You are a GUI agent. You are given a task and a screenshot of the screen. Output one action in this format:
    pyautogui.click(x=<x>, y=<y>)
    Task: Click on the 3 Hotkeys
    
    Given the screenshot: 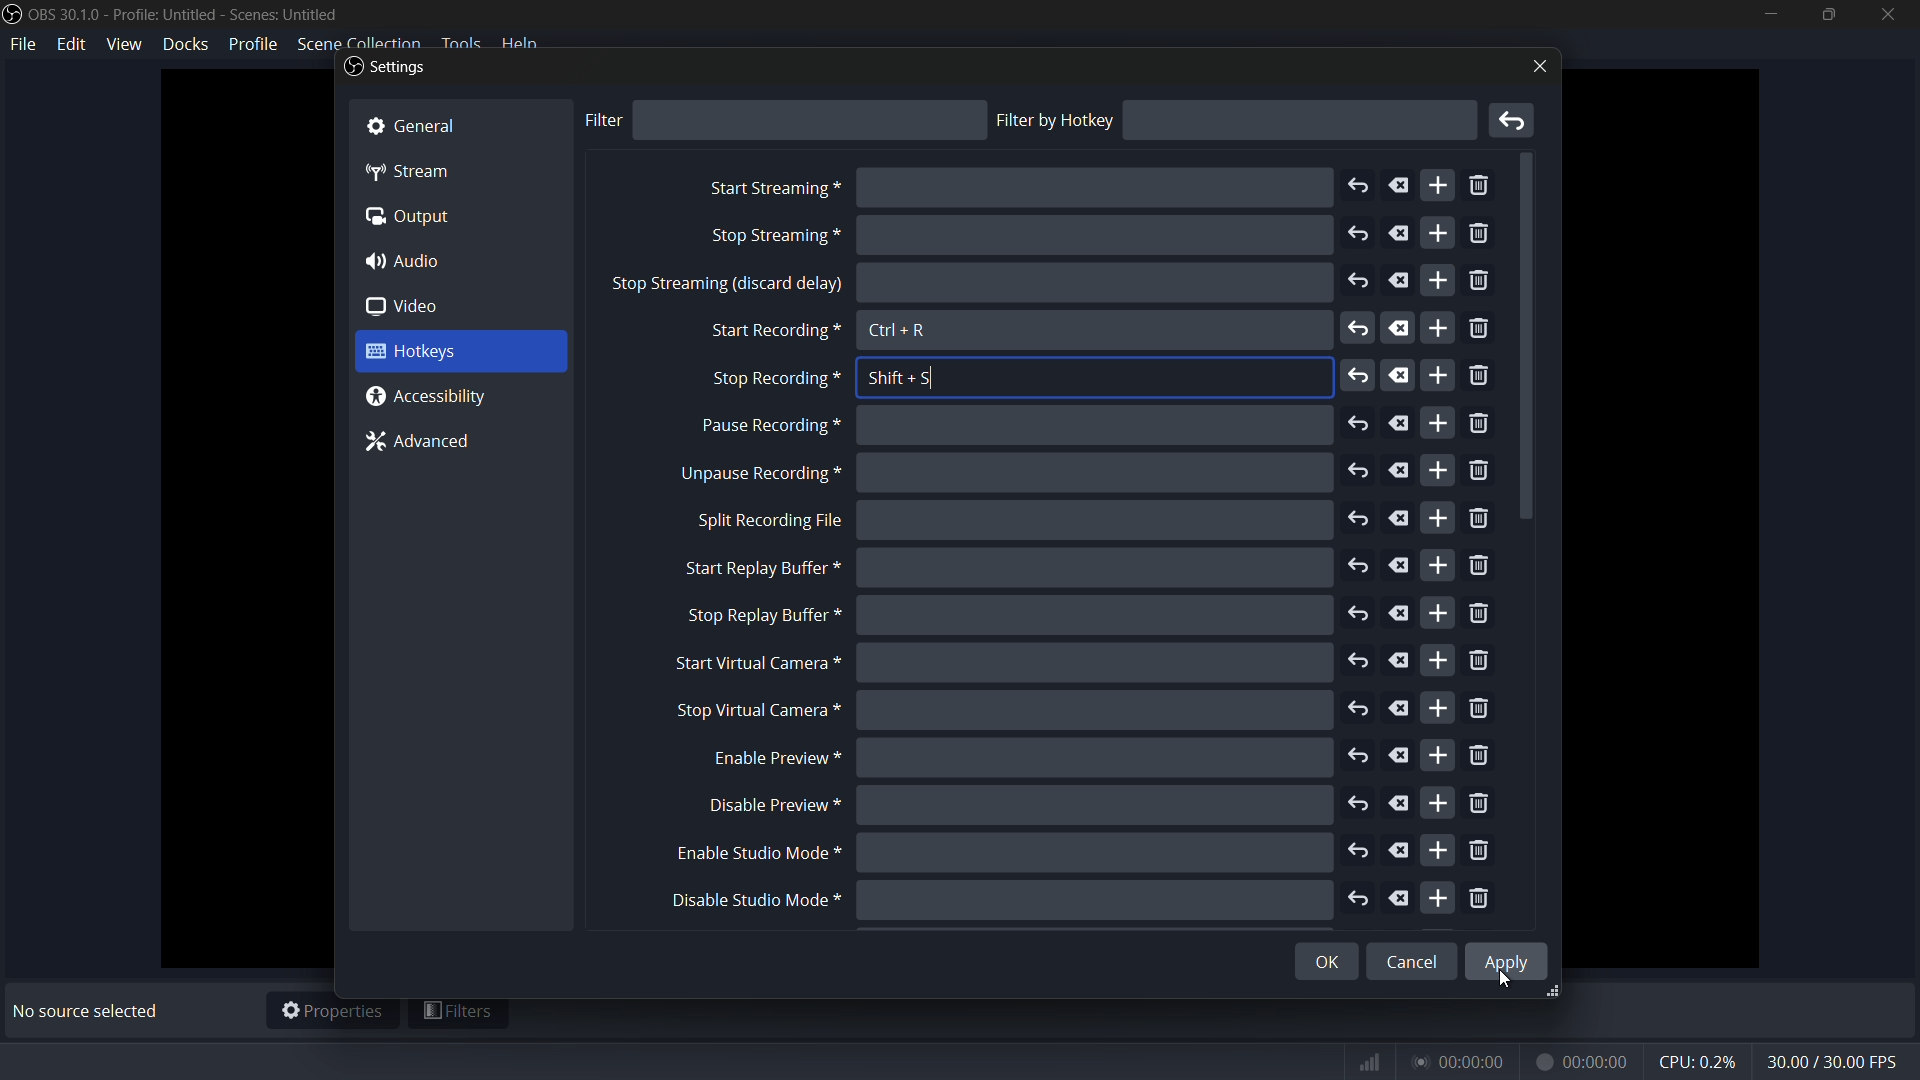 What is the action you would take?
    pyautogui.click(x=441, y=352)
    